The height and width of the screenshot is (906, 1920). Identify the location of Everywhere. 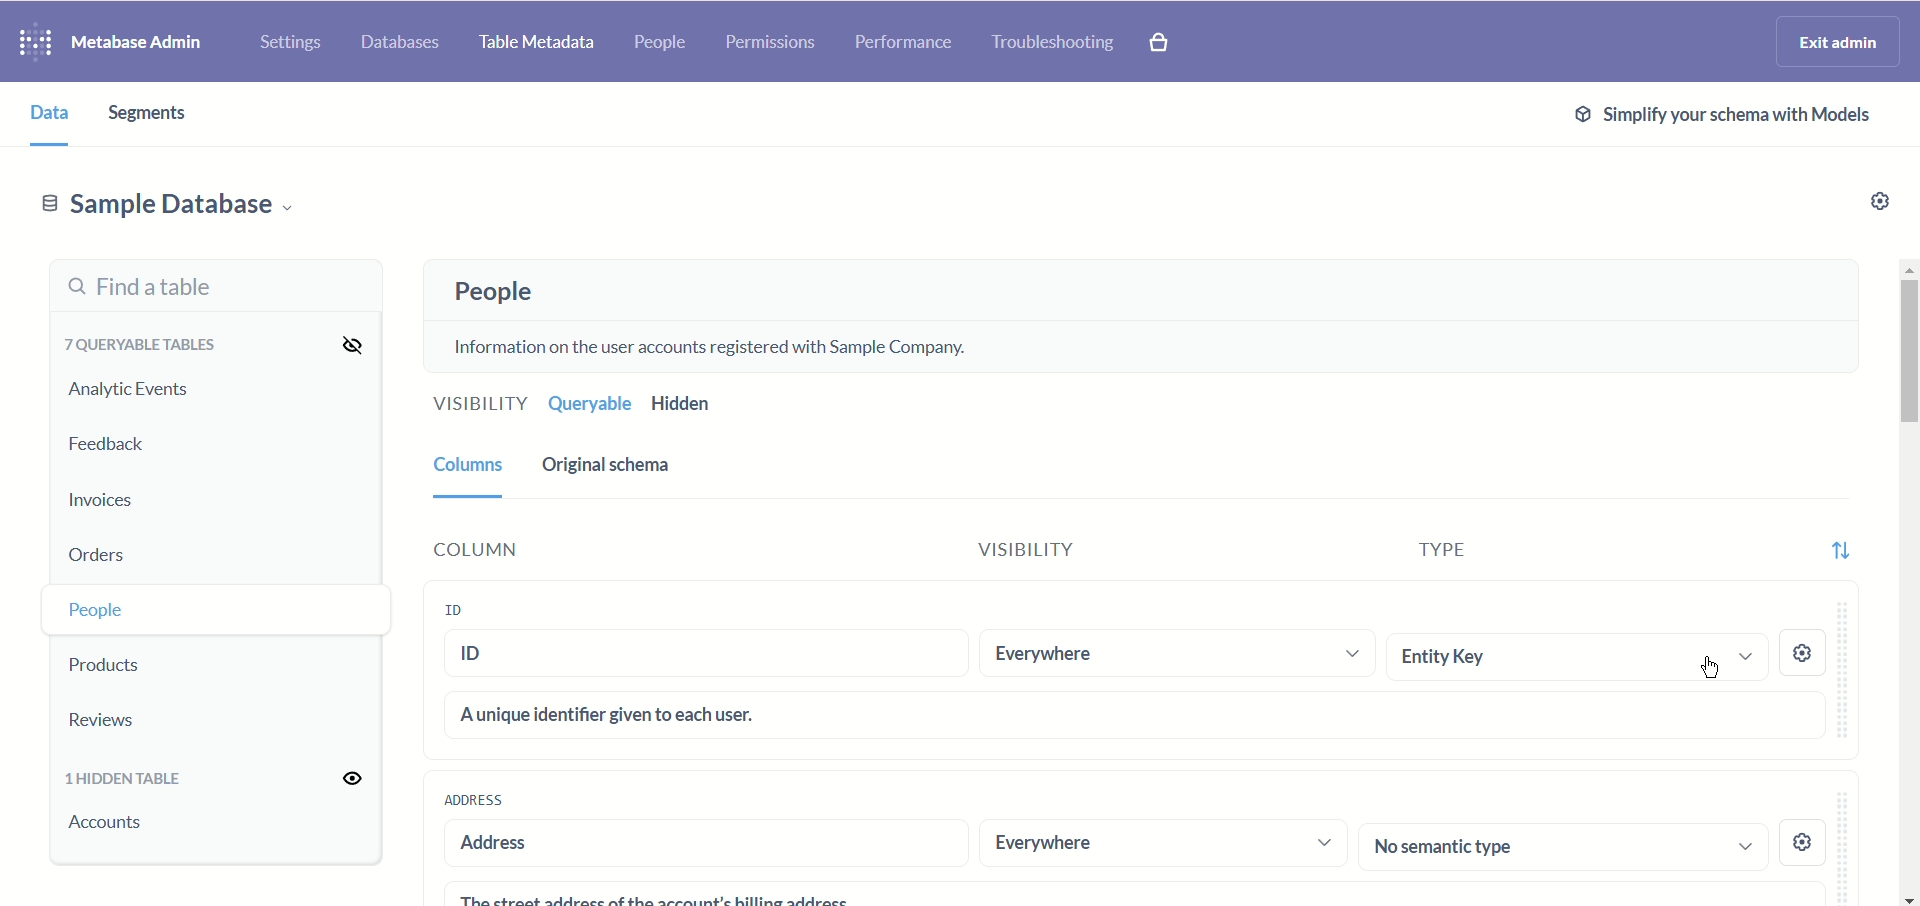
(1174, 654).